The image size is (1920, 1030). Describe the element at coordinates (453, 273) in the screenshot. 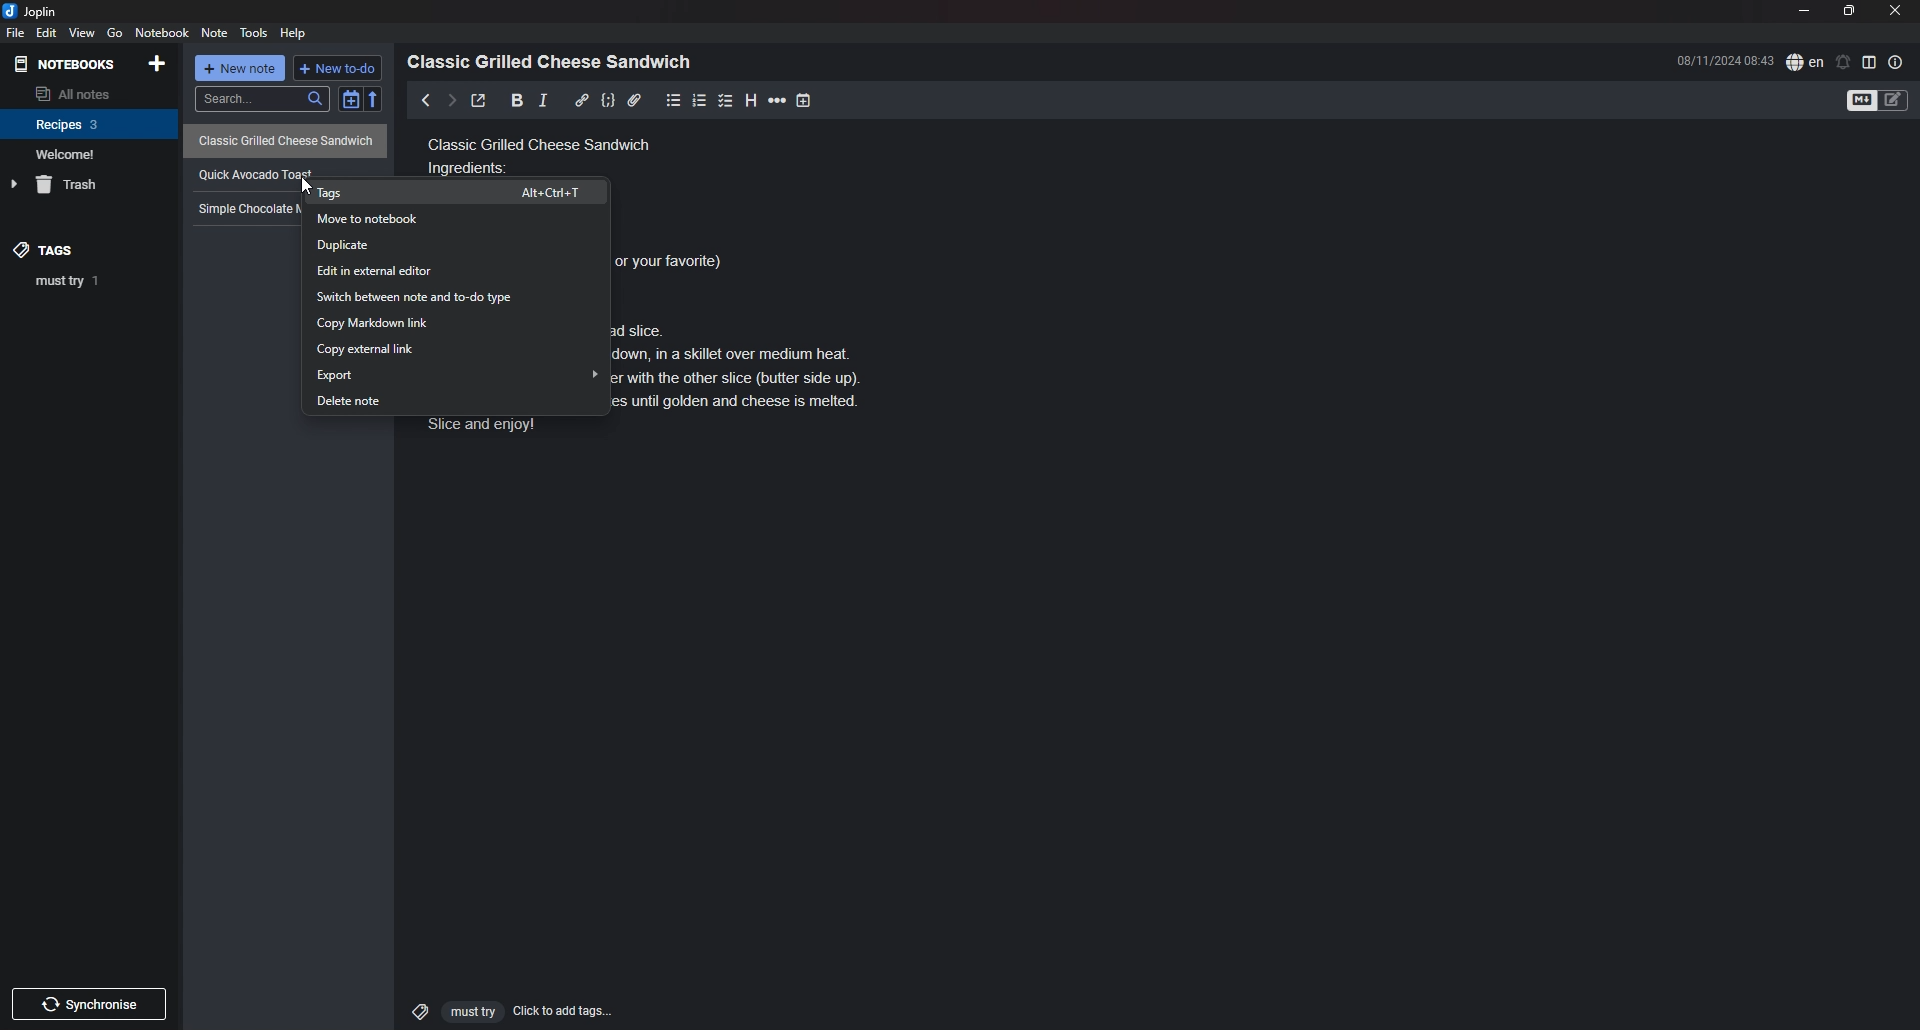

I see `edit in external editor` at that location.